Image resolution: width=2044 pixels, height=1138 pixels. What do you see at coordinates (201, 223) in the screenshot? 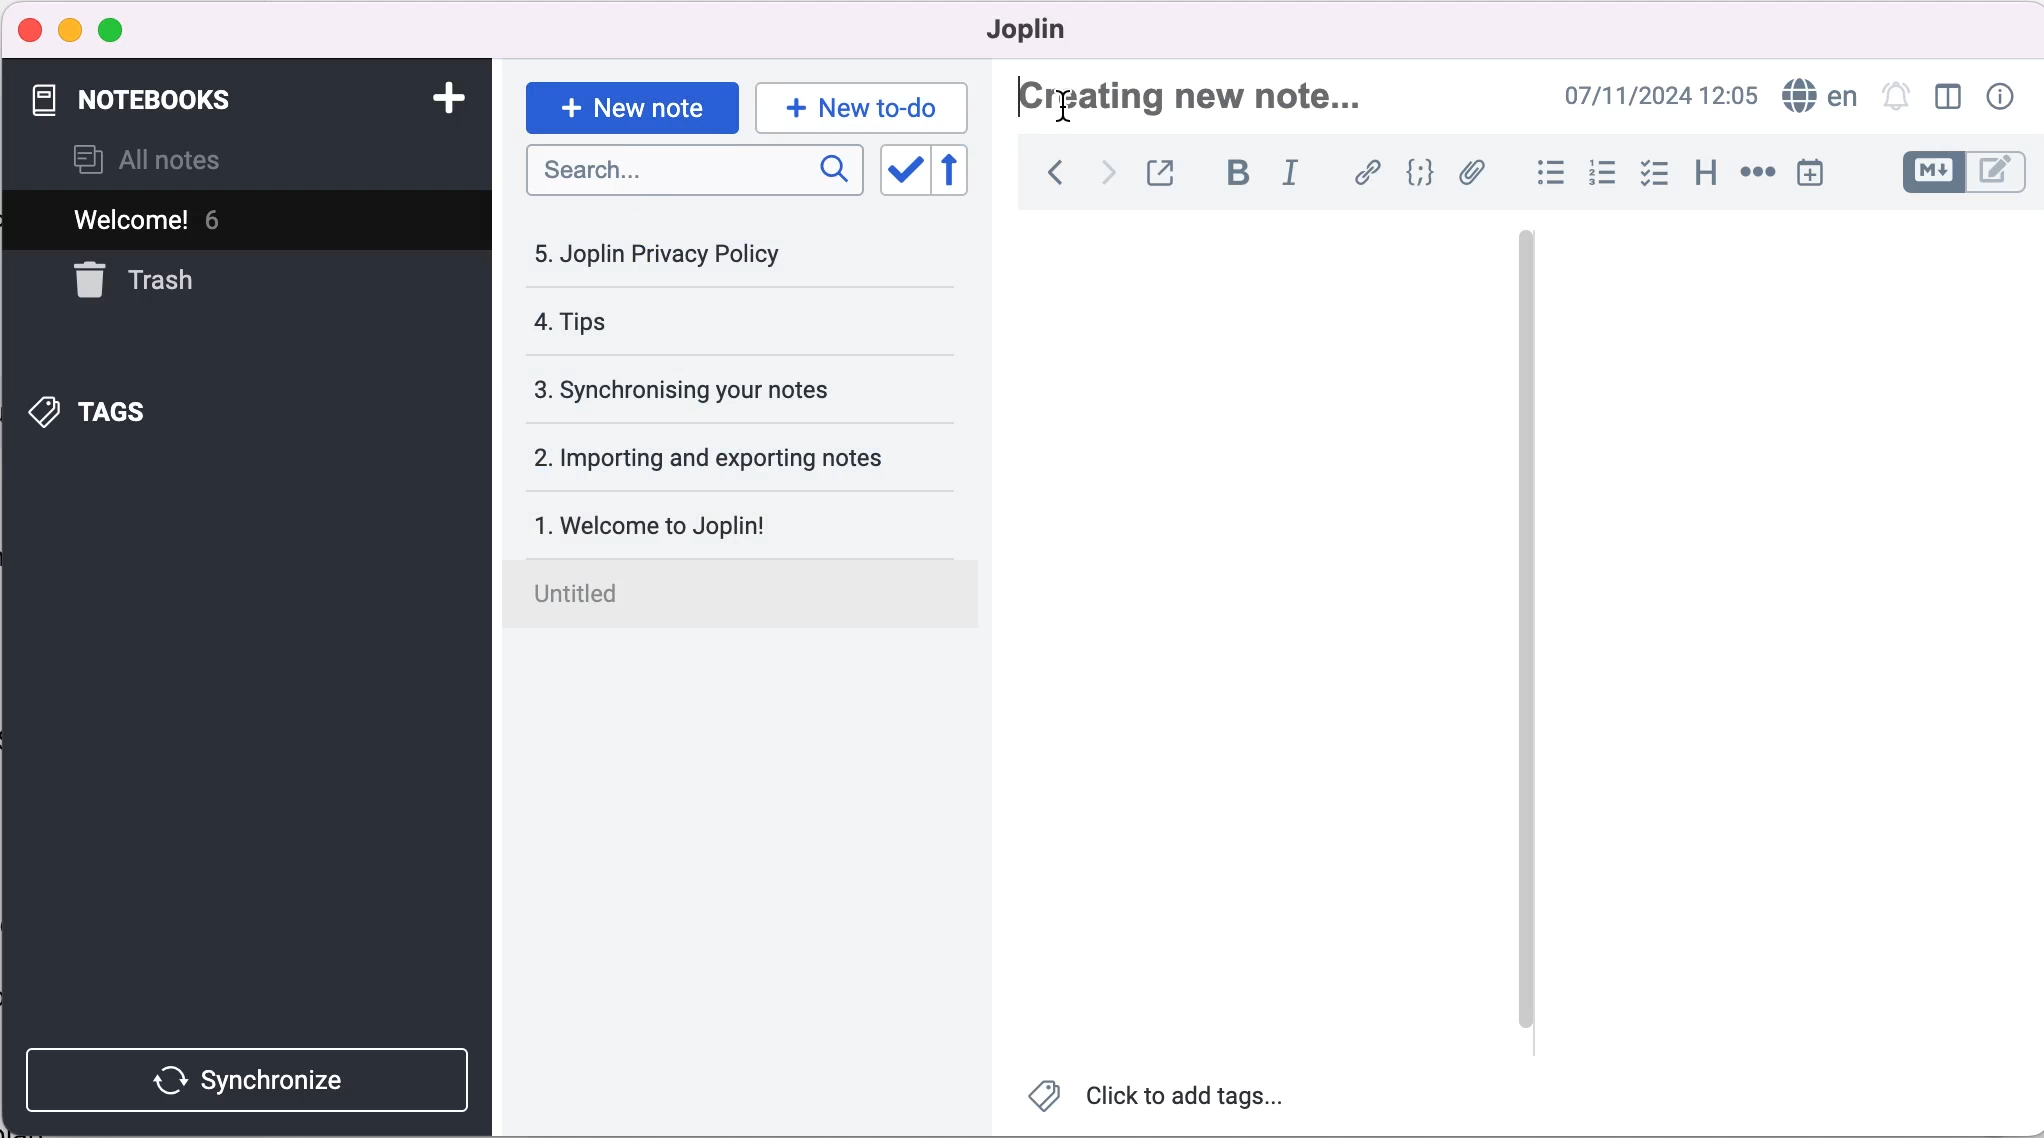
I see `Welcome! 6` at bounding box center [201, 223].